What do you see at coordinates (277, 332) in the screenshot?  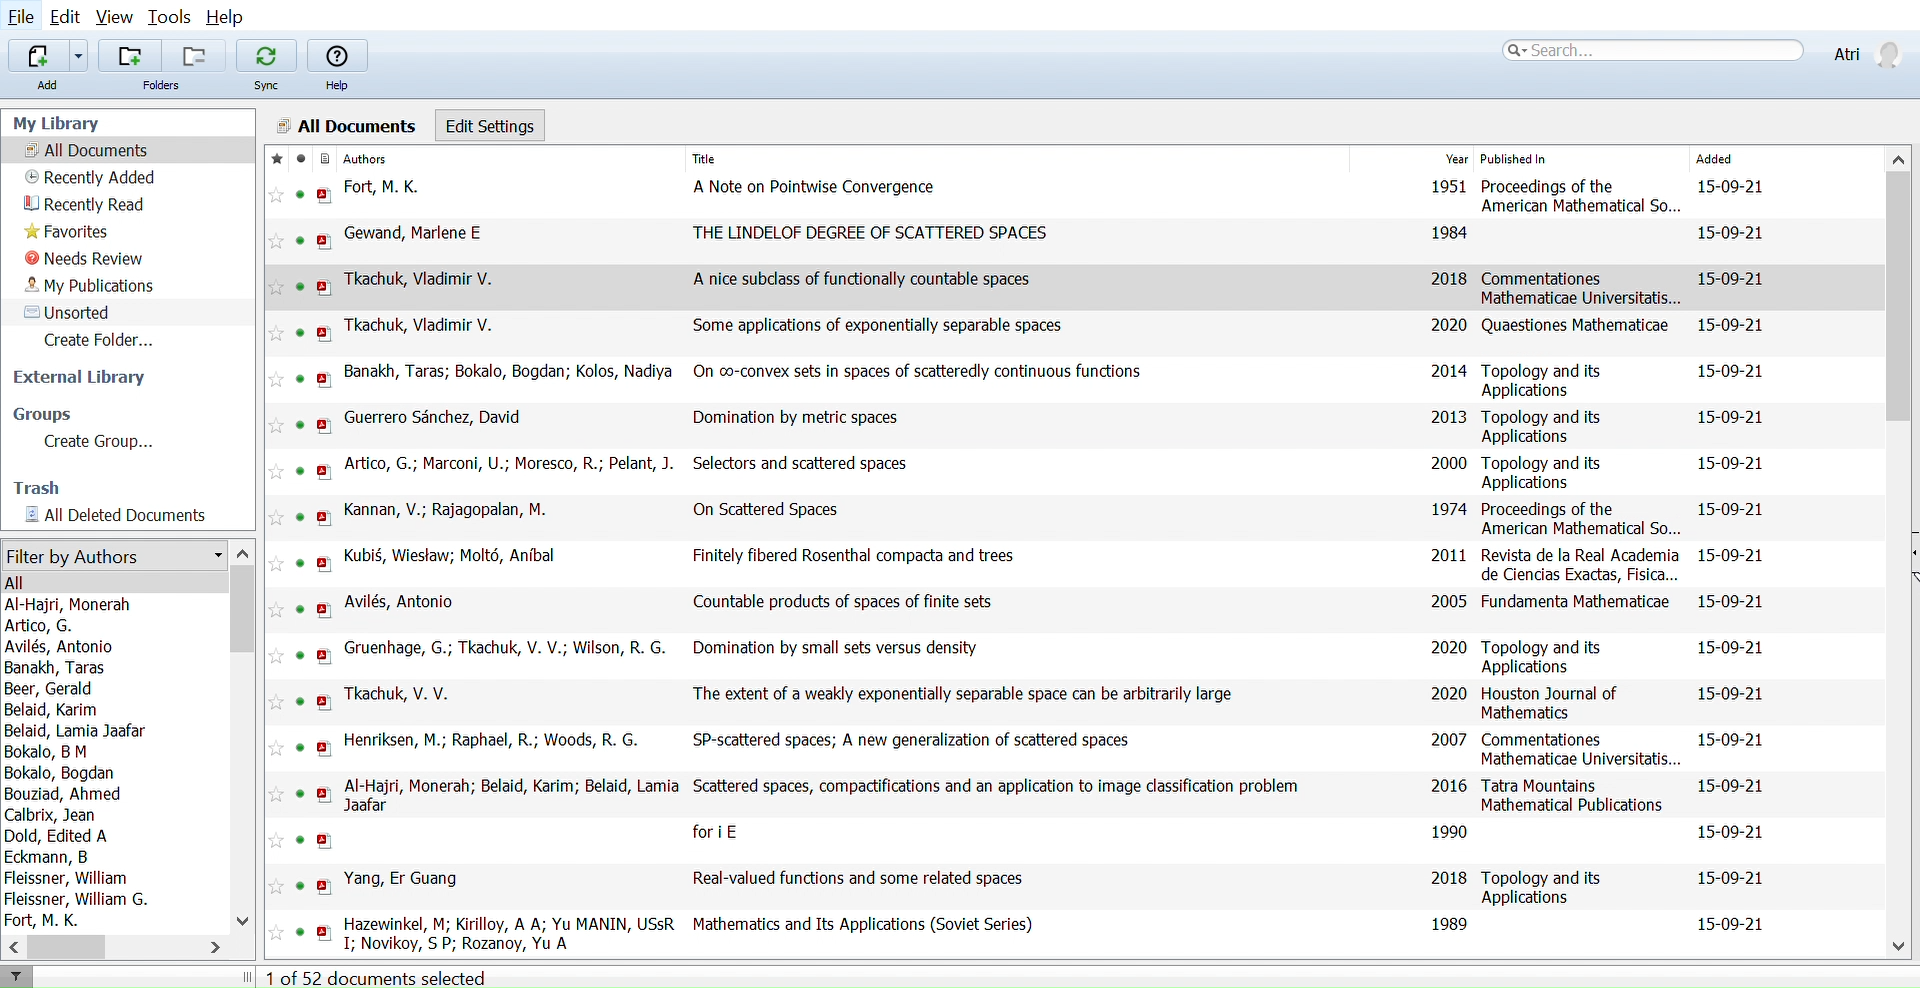 I see `Add this reference to favorites` at bounding box center [277, 332].